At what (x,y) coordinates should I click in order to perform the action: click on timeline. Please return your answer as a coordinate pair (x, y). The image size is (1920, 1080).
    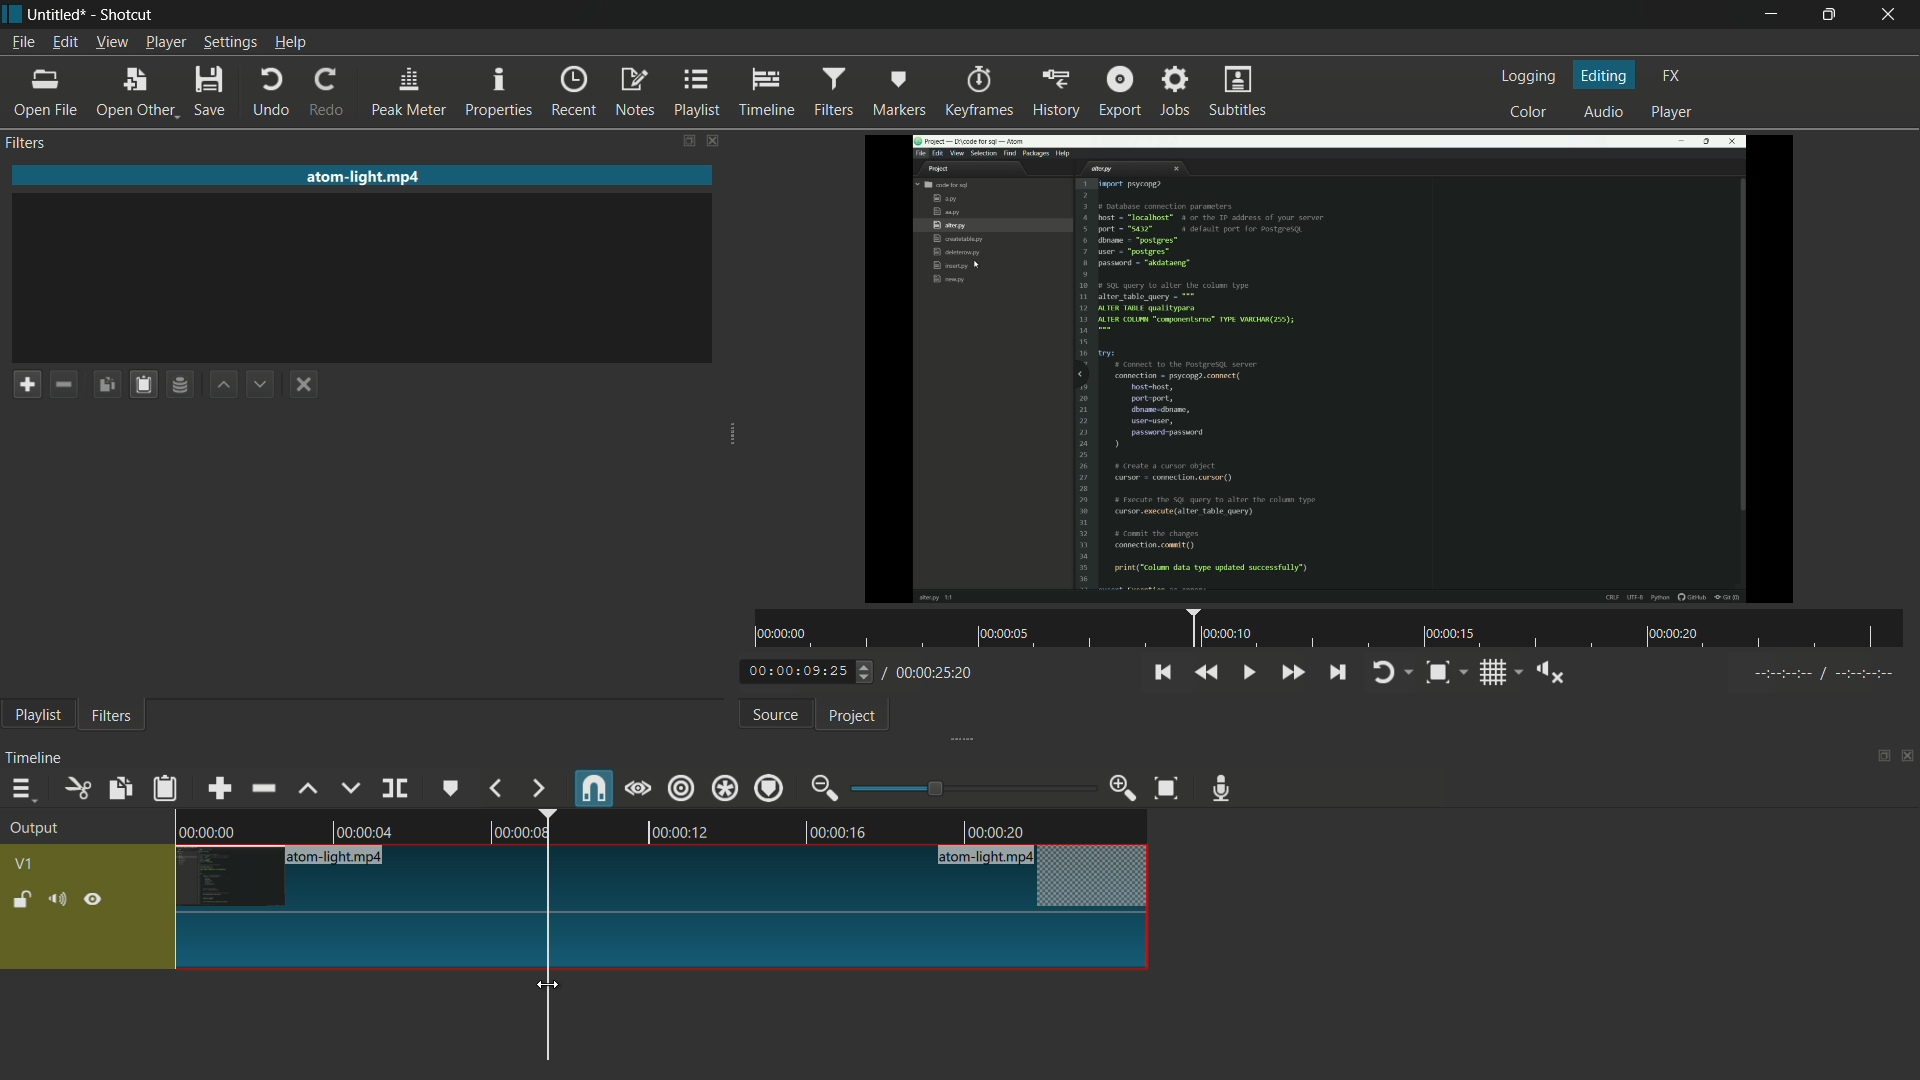
    Looking at the image, I should click on (37, 758).